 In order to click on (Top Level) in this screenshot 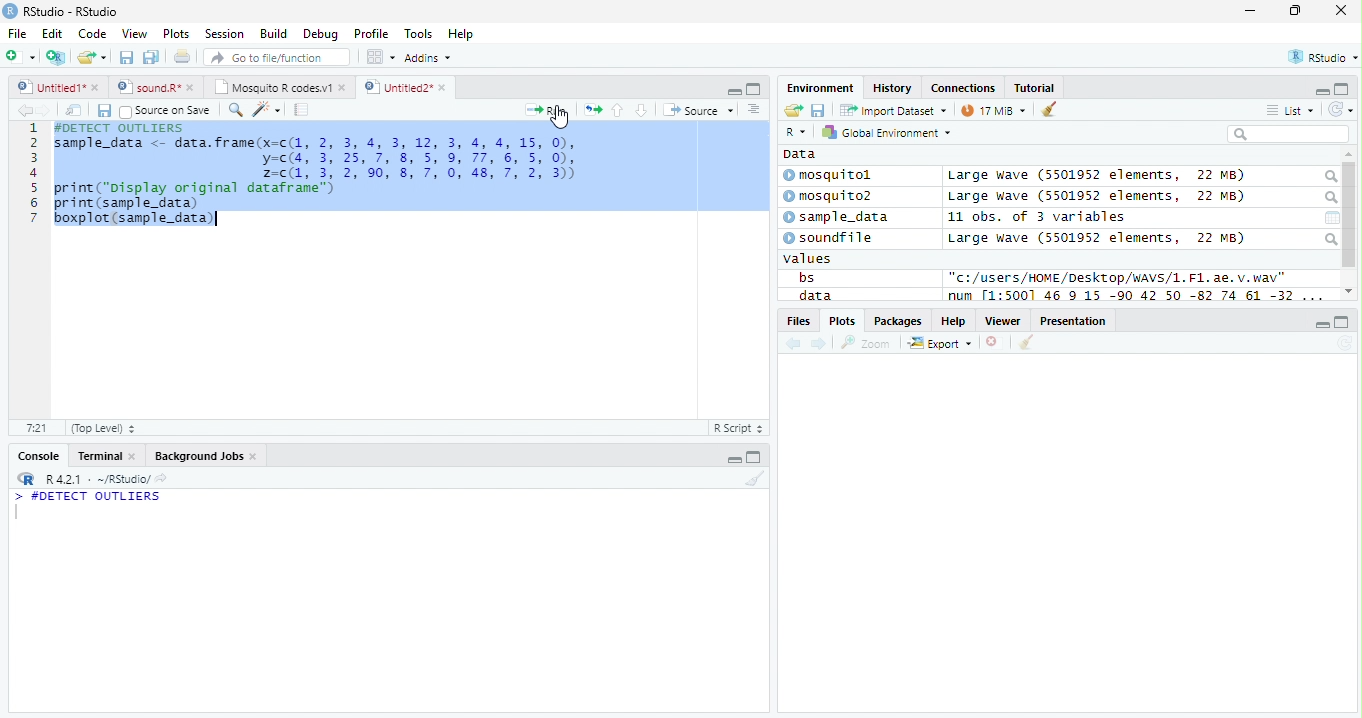, I will do `click(103, 429)`.